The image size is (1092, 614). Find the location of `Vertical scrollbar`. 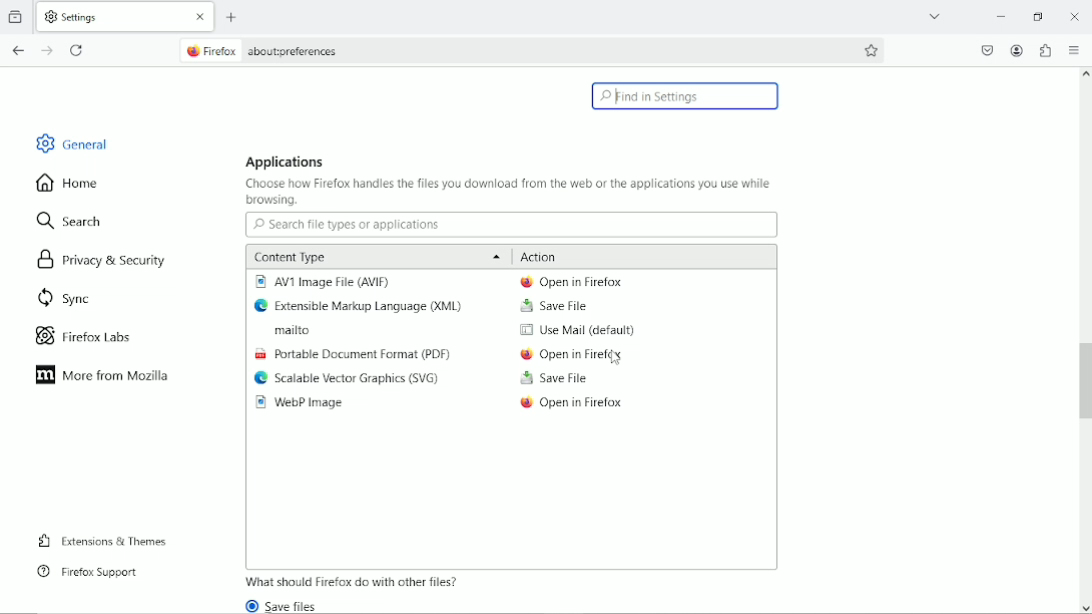

Vertical scrollbar is located at coordinates (1083, 383).